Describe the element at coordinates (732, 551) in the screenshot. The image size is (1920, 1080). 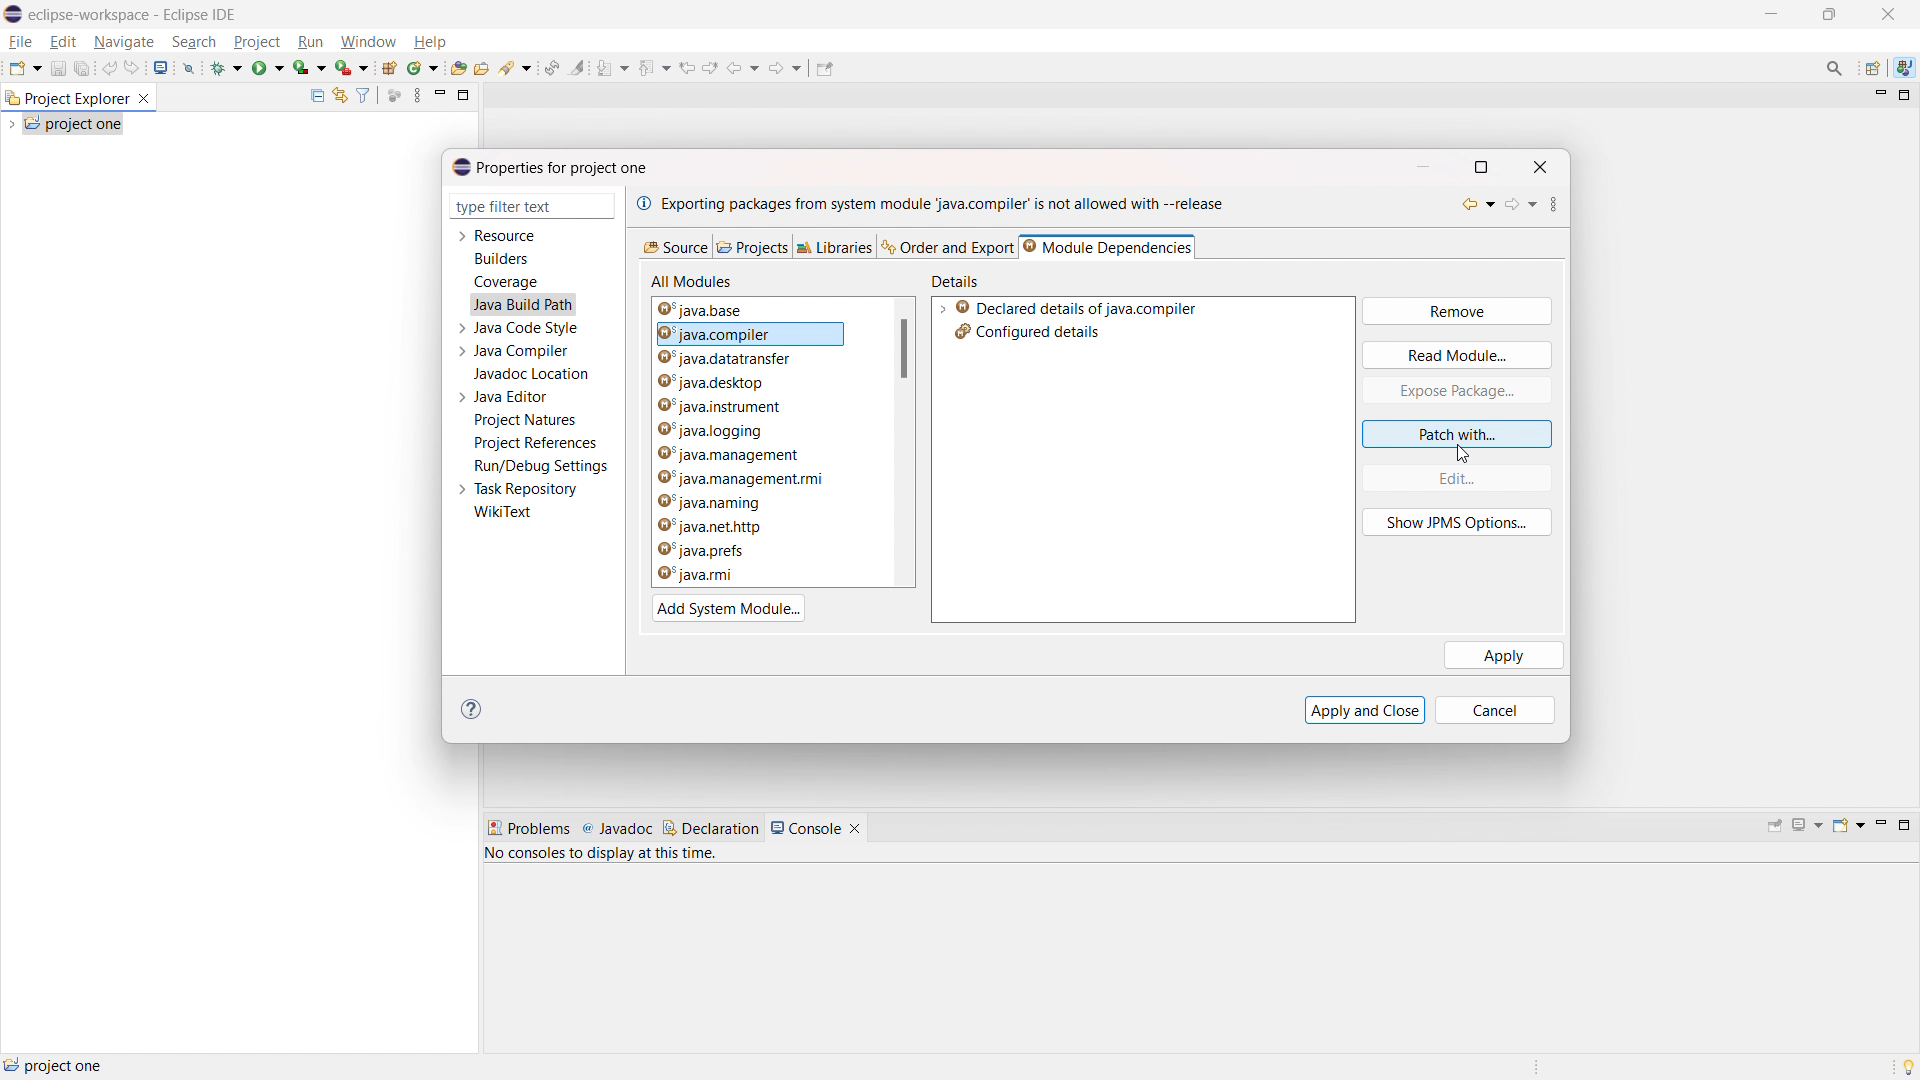
I see `java.prefs` at that location.